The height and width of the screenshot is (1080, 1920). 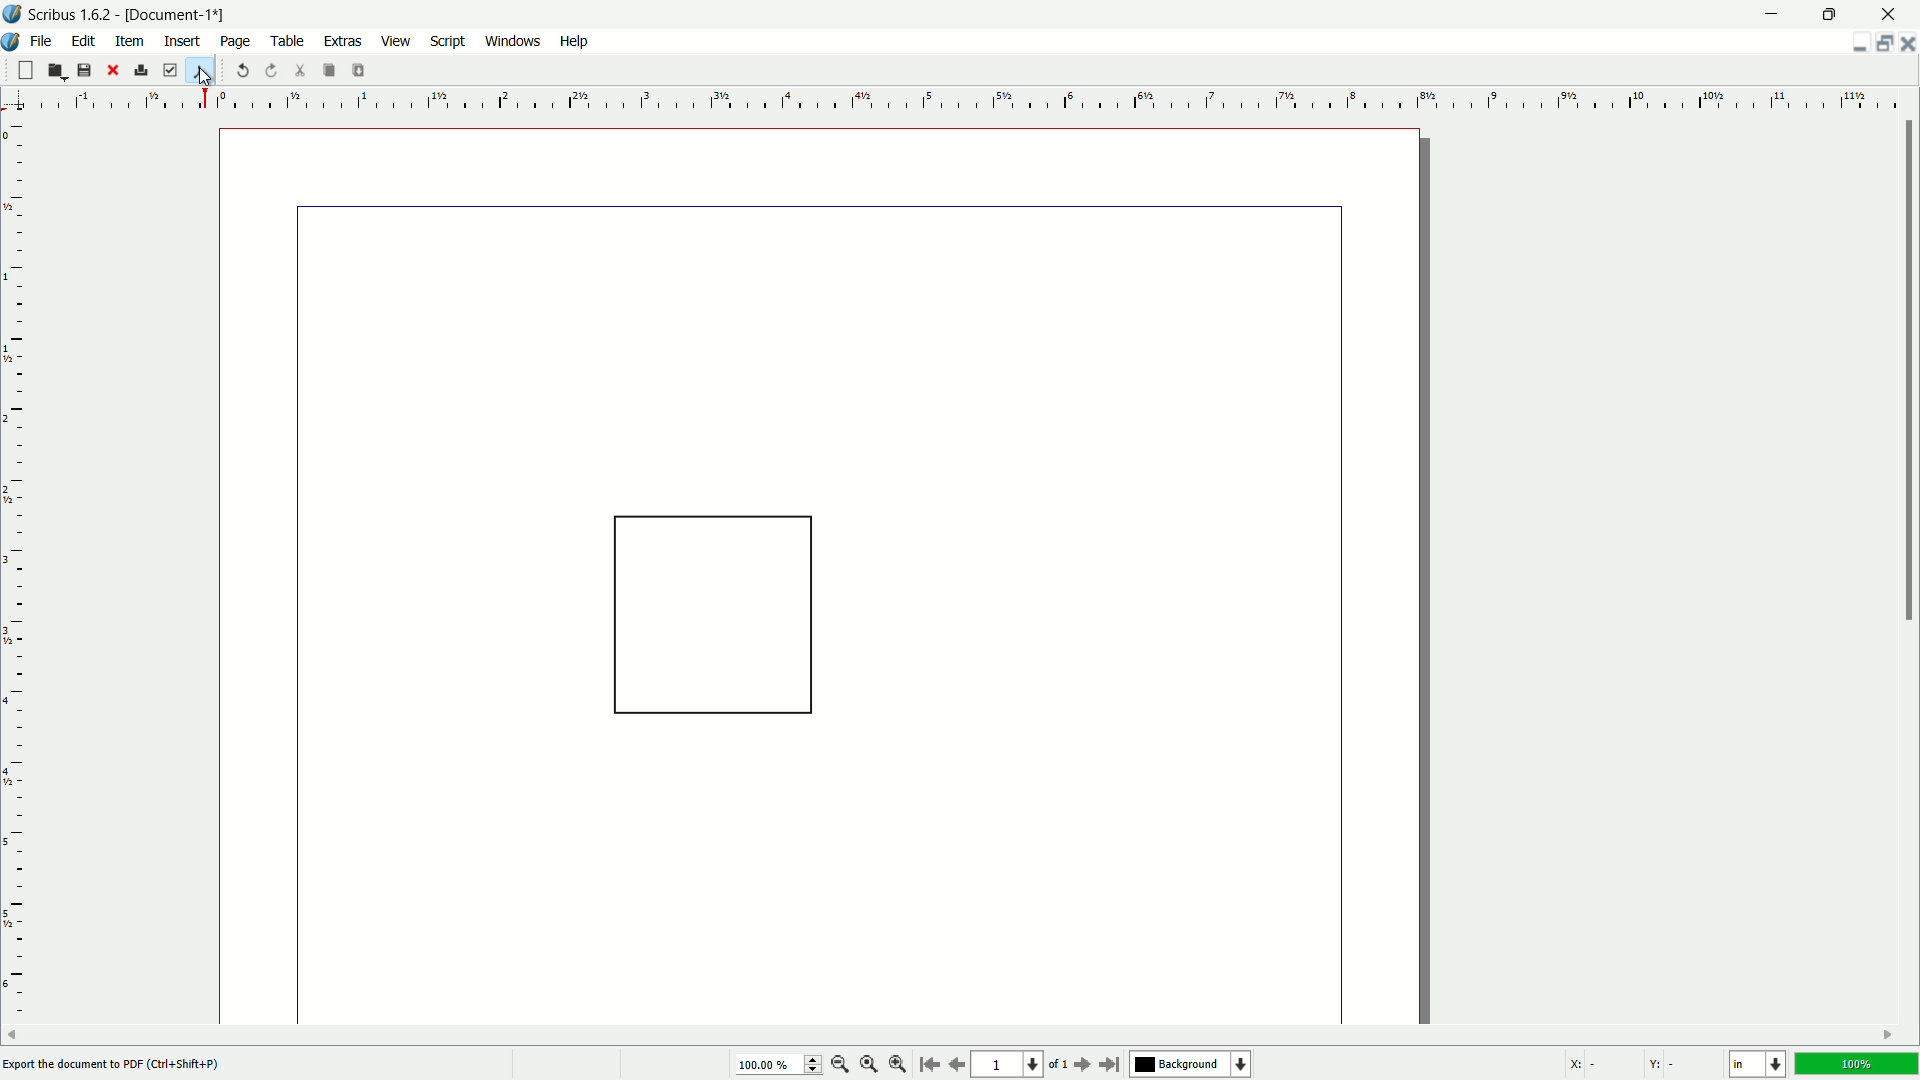 What do you see at coordinates (171, 70) in the screenshot?
I see `preflight verifier` at bounding box center [171, 70].